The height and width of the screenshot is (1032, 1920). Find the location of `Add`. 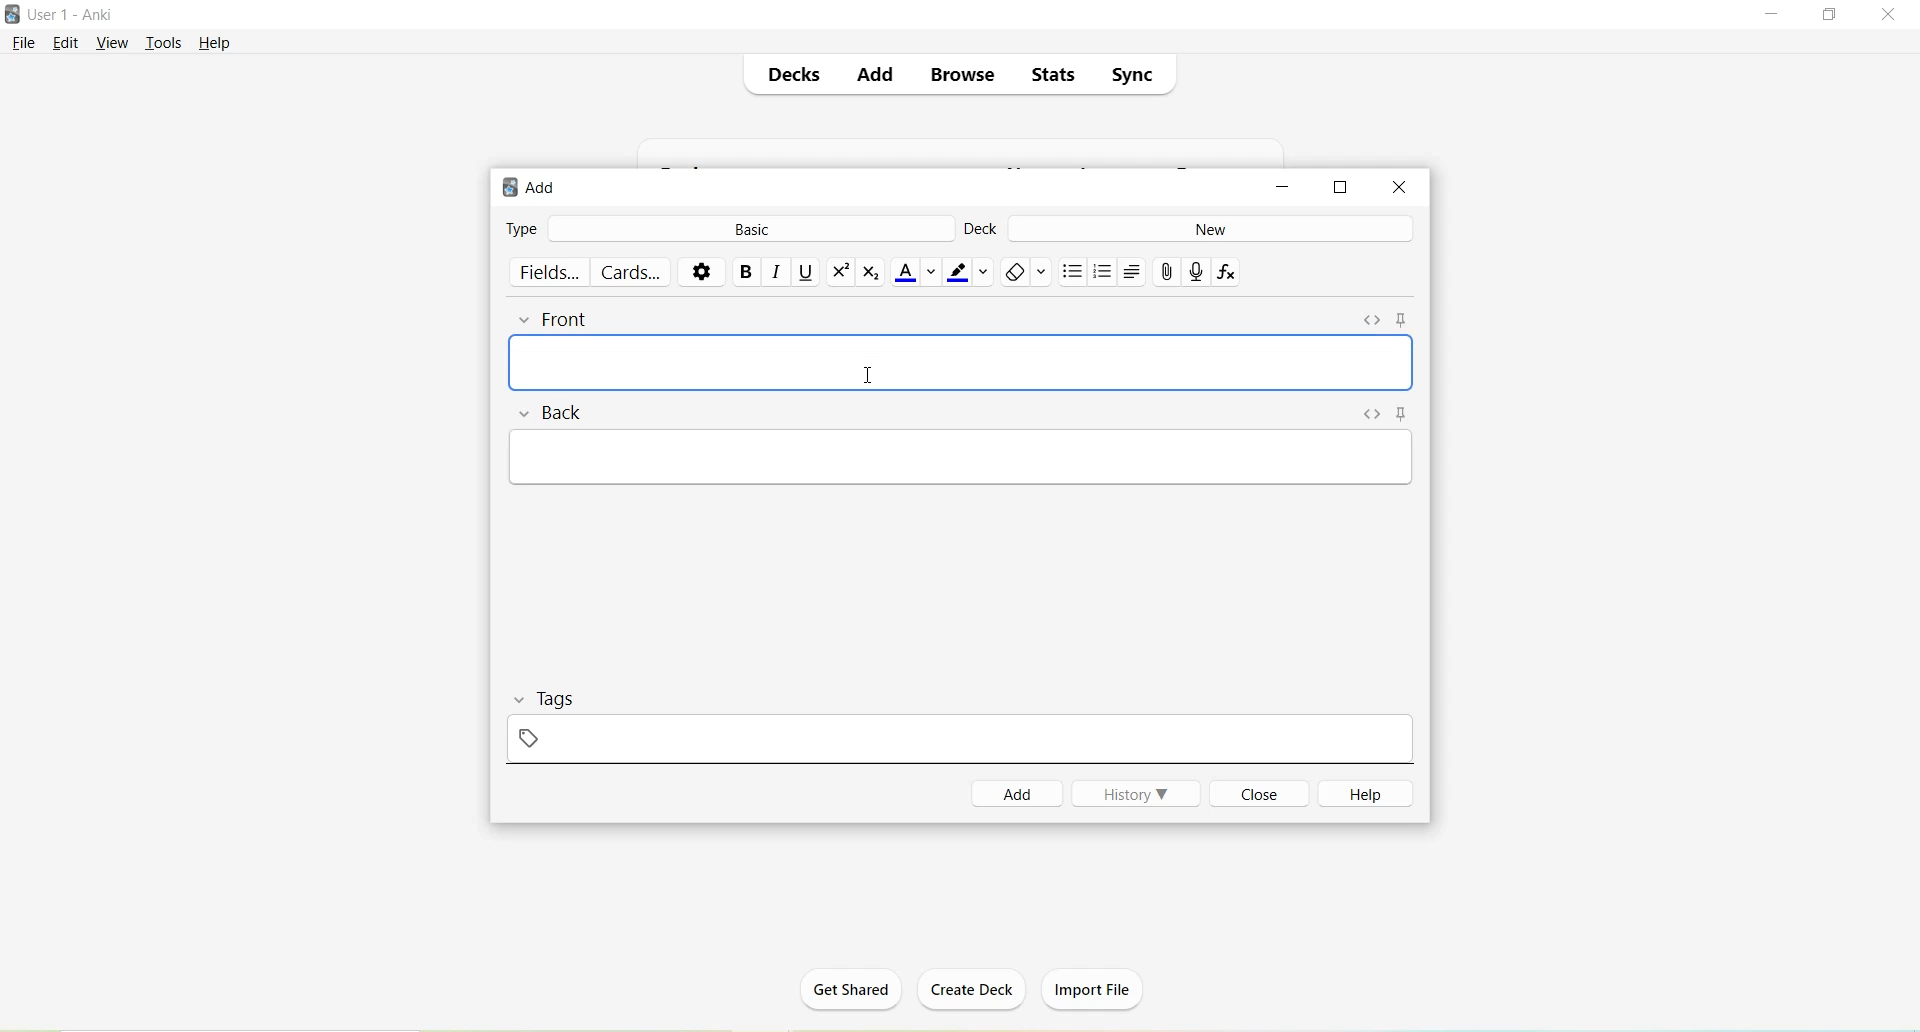

Add is located at coordinates (872, 76).